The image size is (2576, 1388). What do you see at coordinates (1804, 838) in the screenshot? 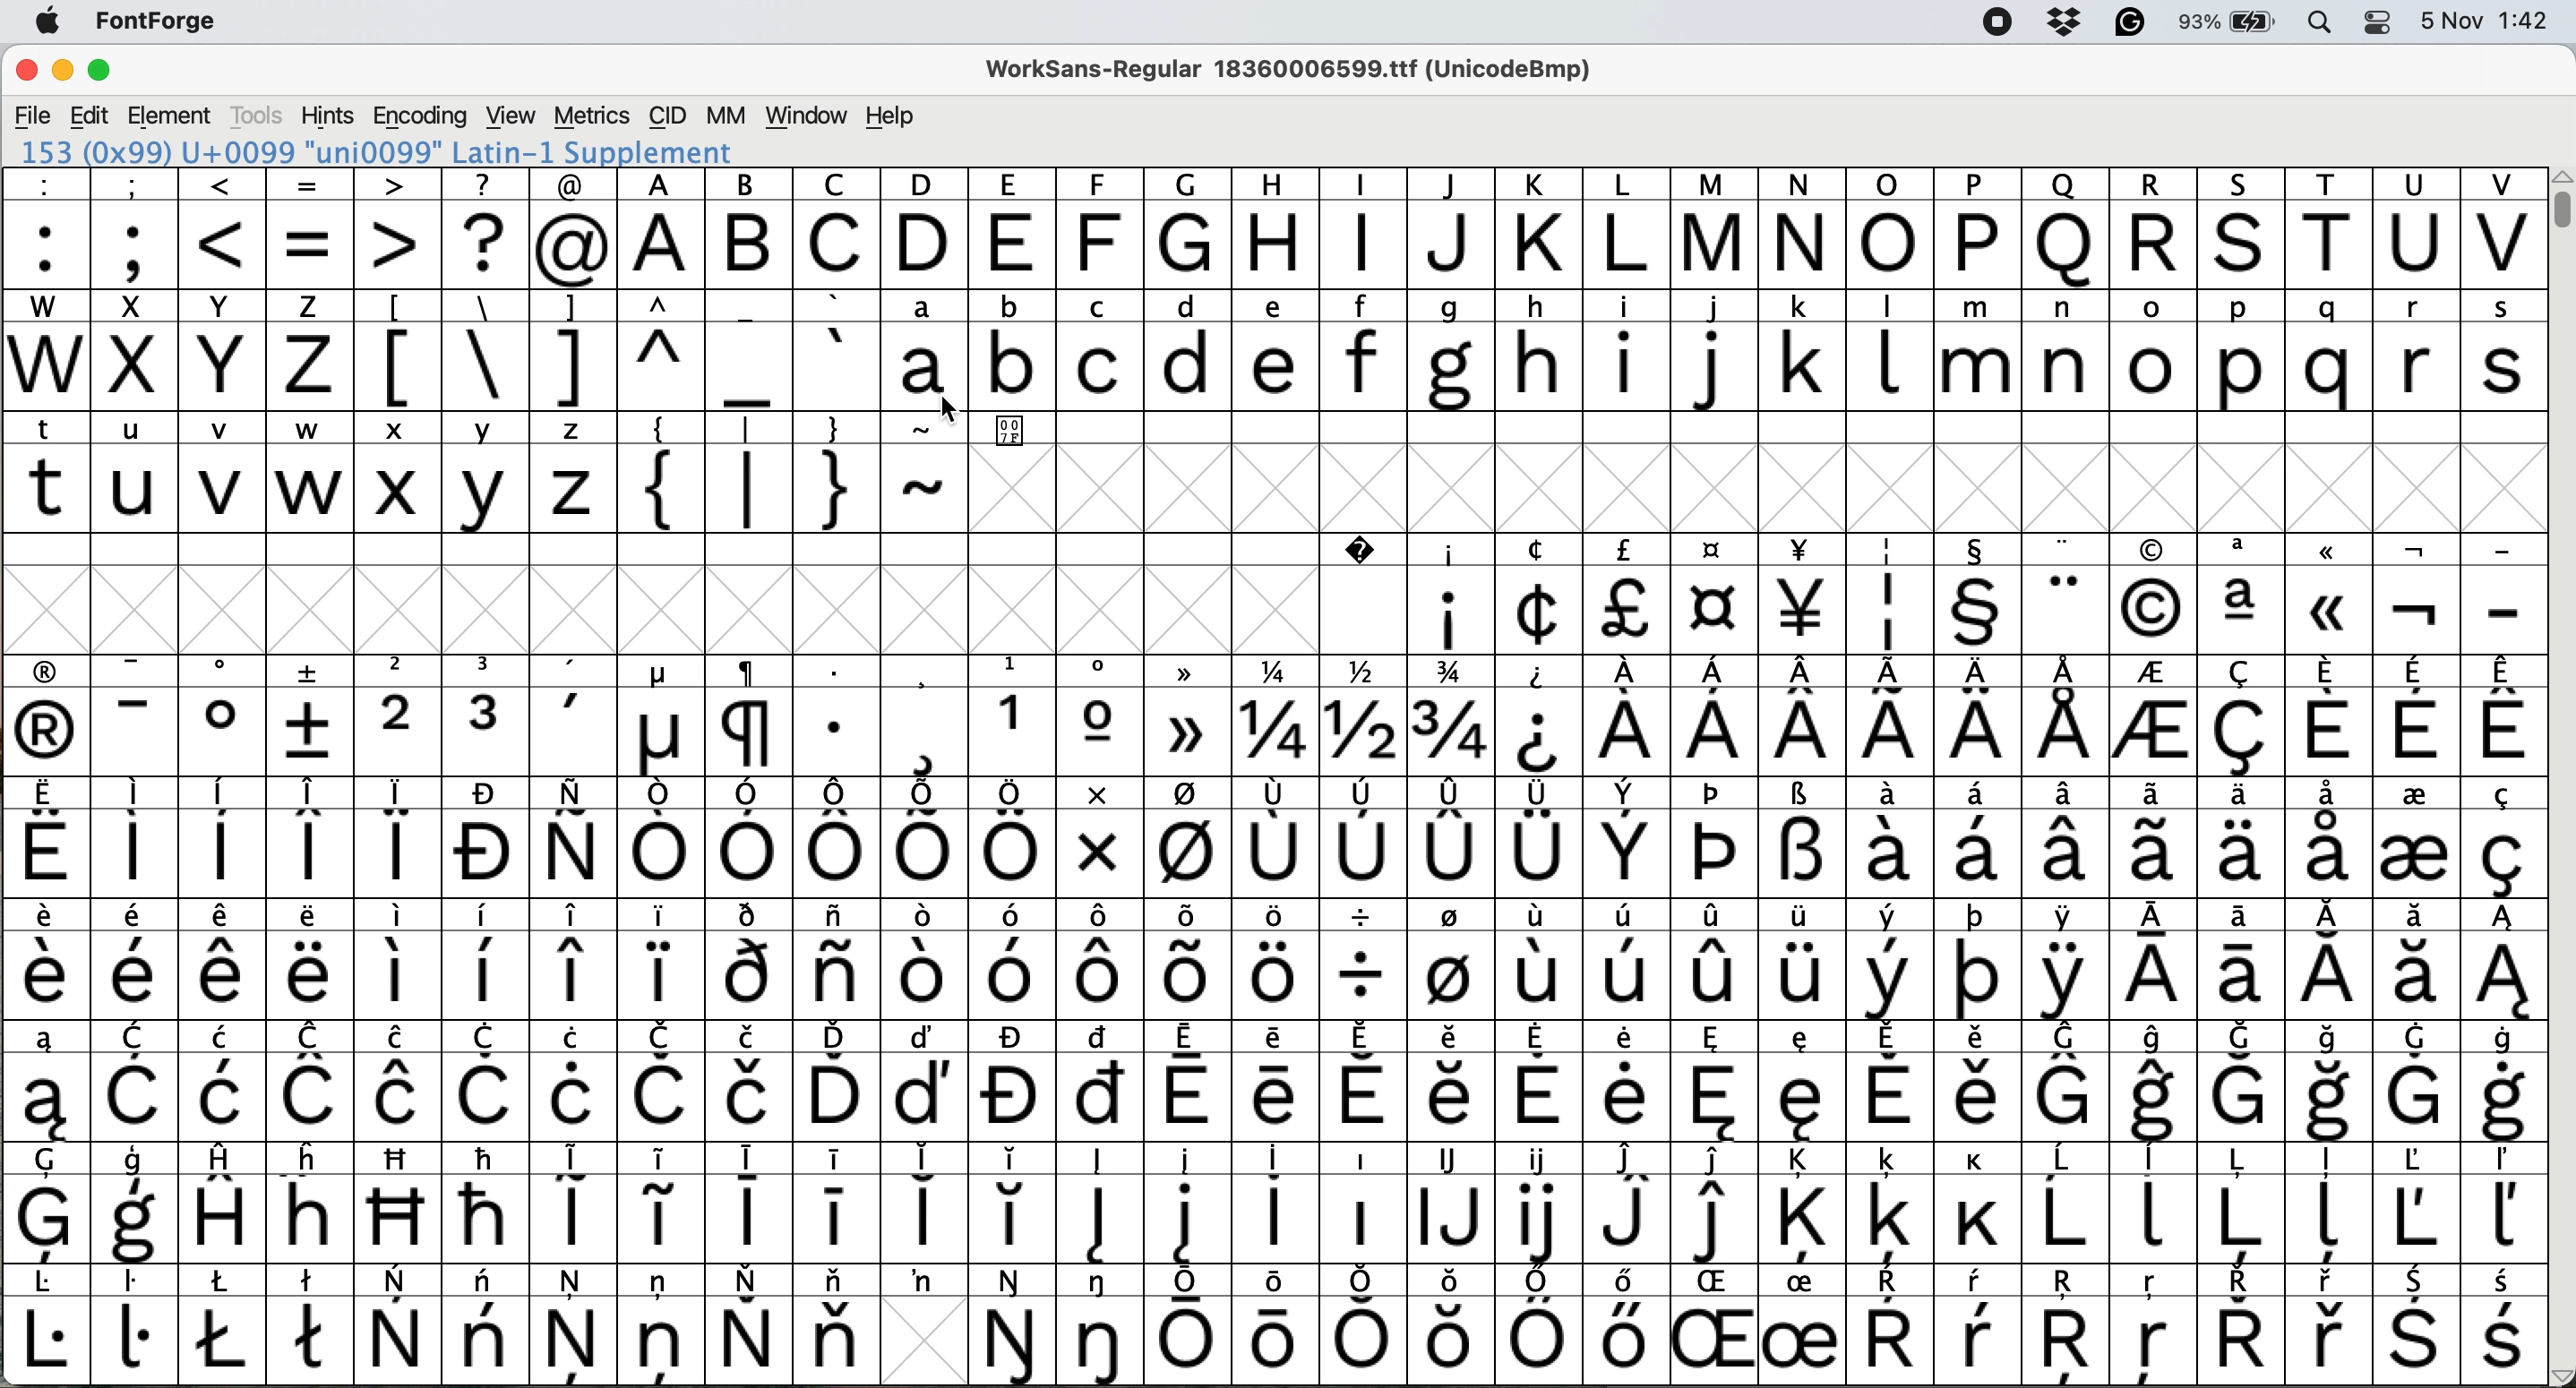
I see `symbol` at bounding box center [1804, 838].